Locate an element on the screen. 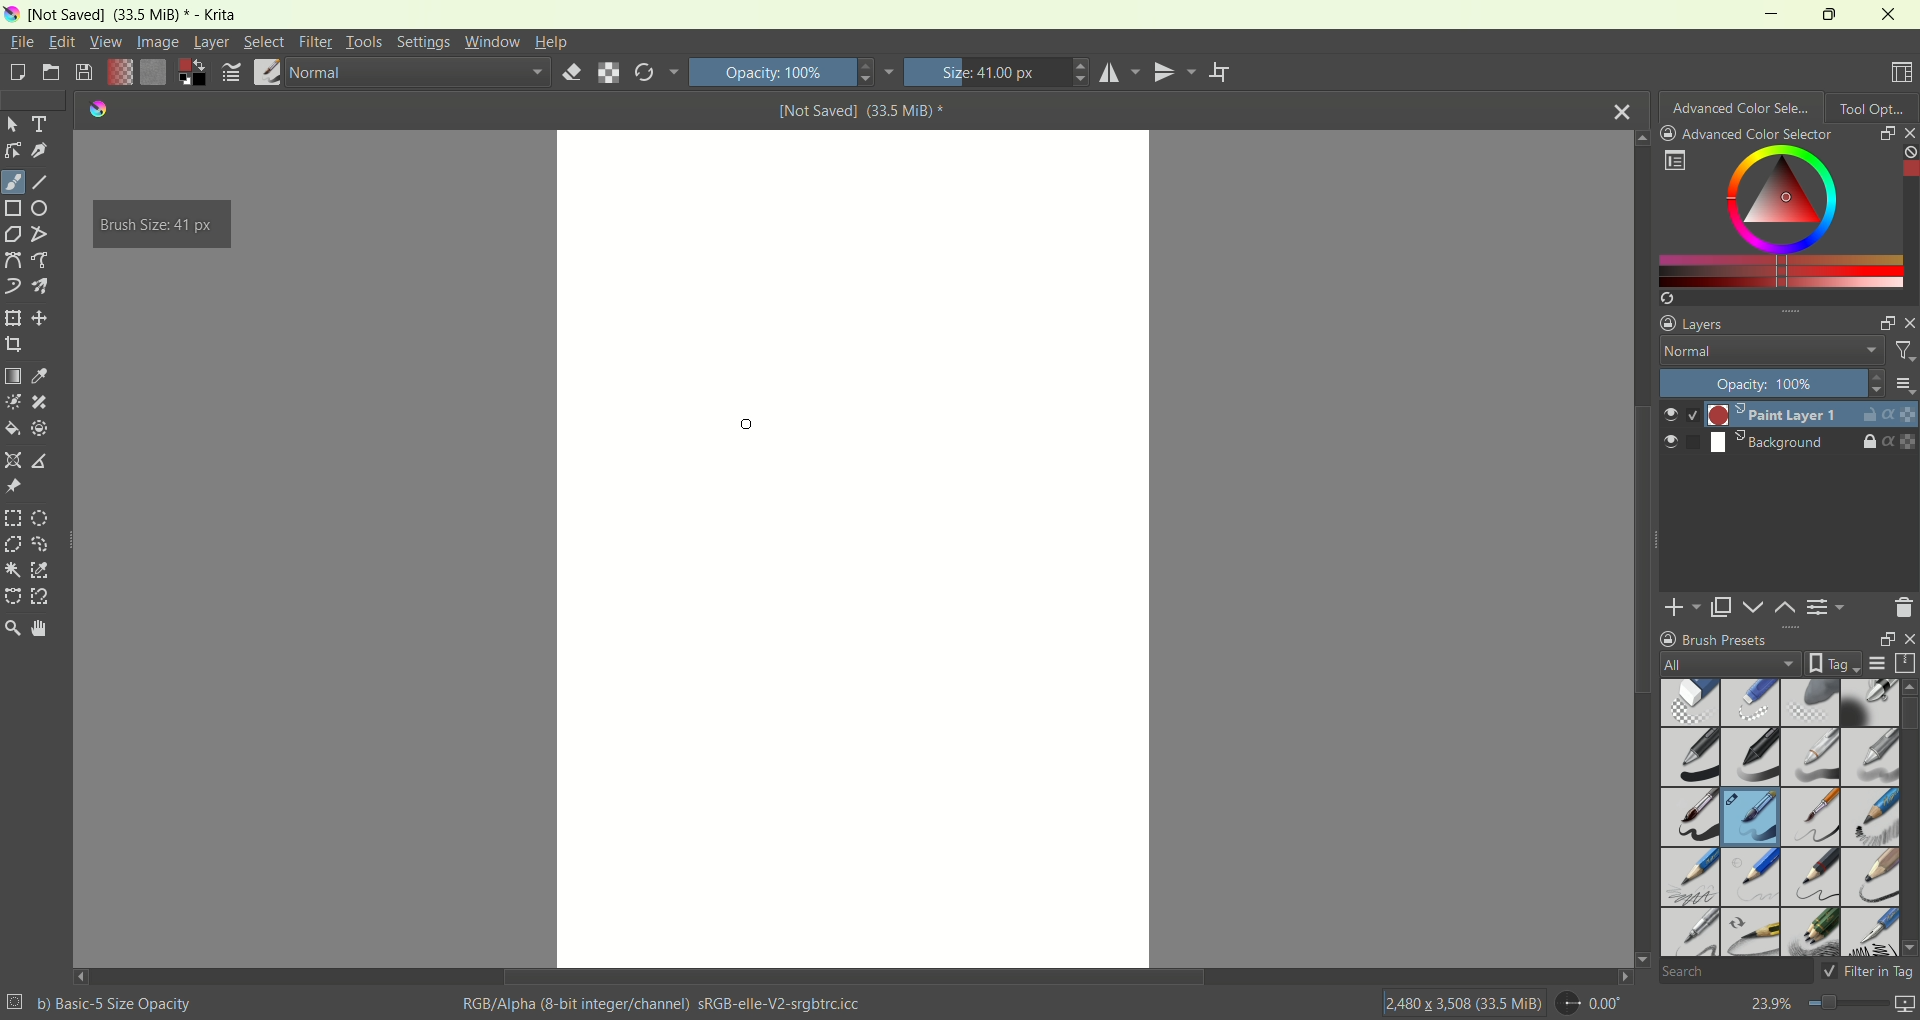 Image resolution: width=1920 pixels, height=1020 pixels. [Not Saved] (33.5 MiB) * is located at coordinates (862, 110).